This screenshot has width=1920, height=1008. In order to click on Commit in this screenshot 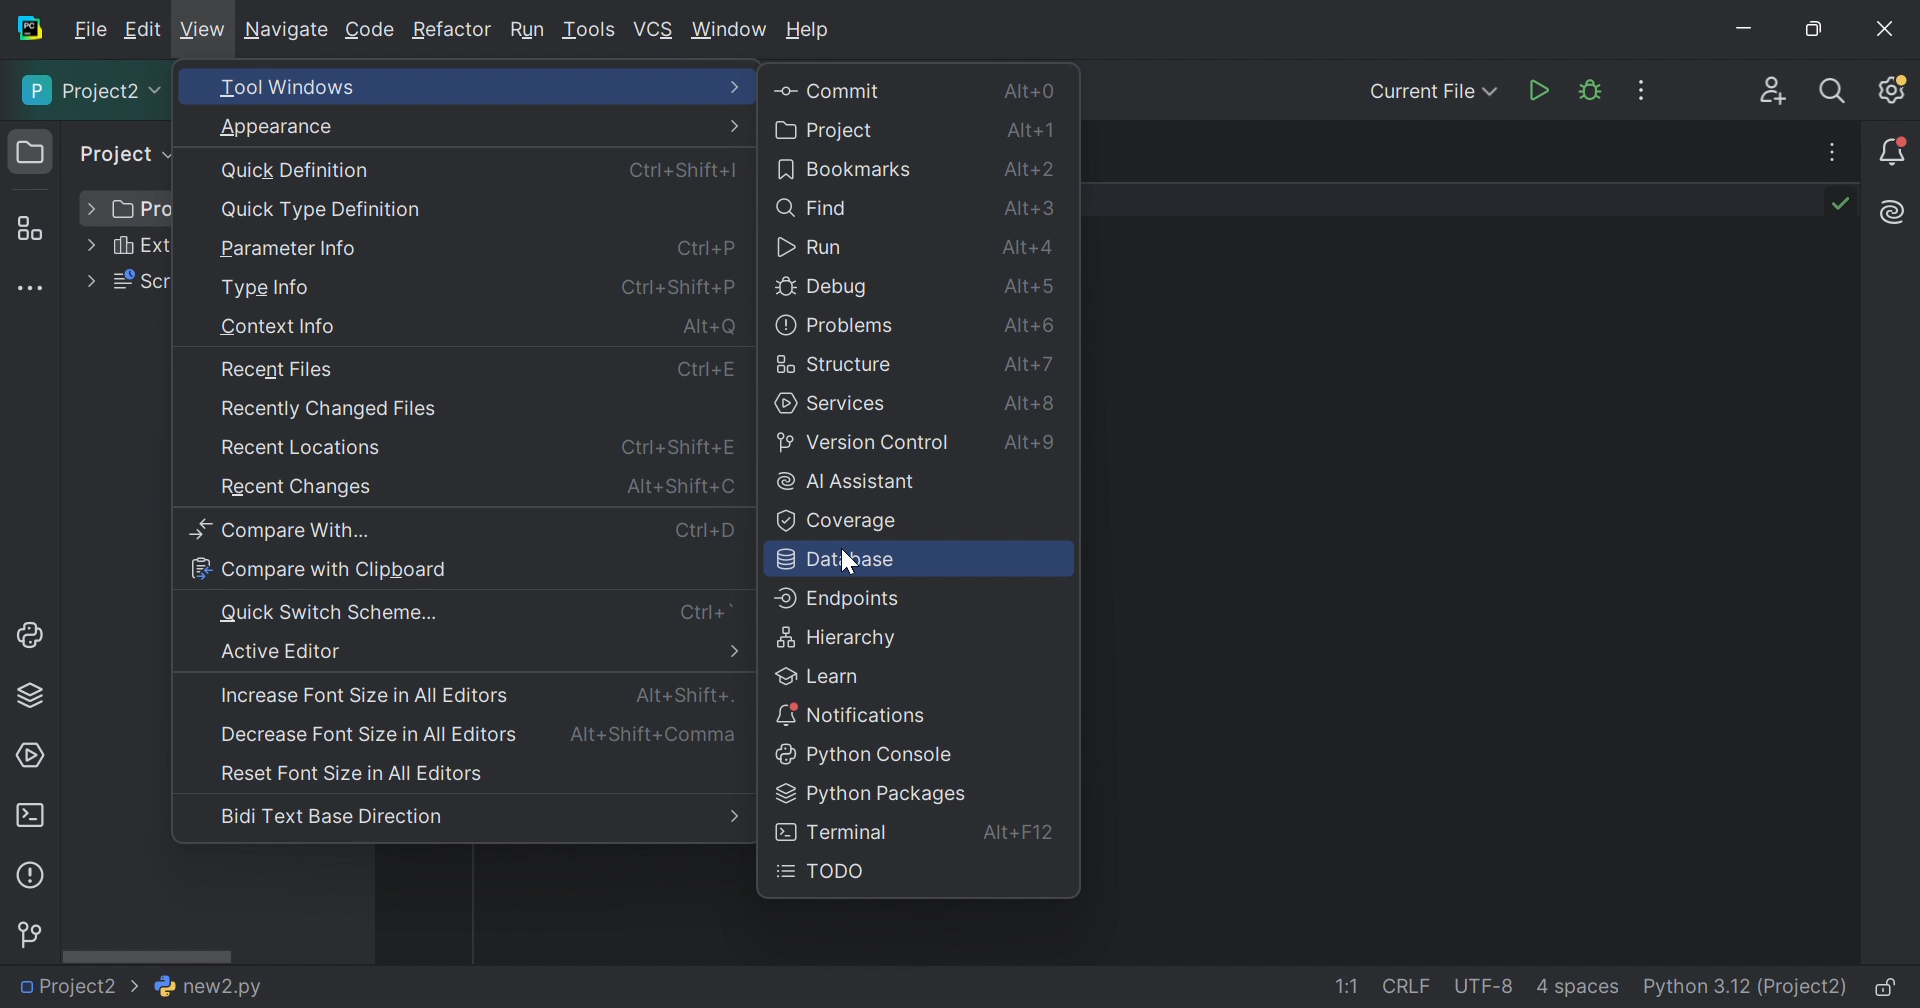, I will do `click(832, 90)`.